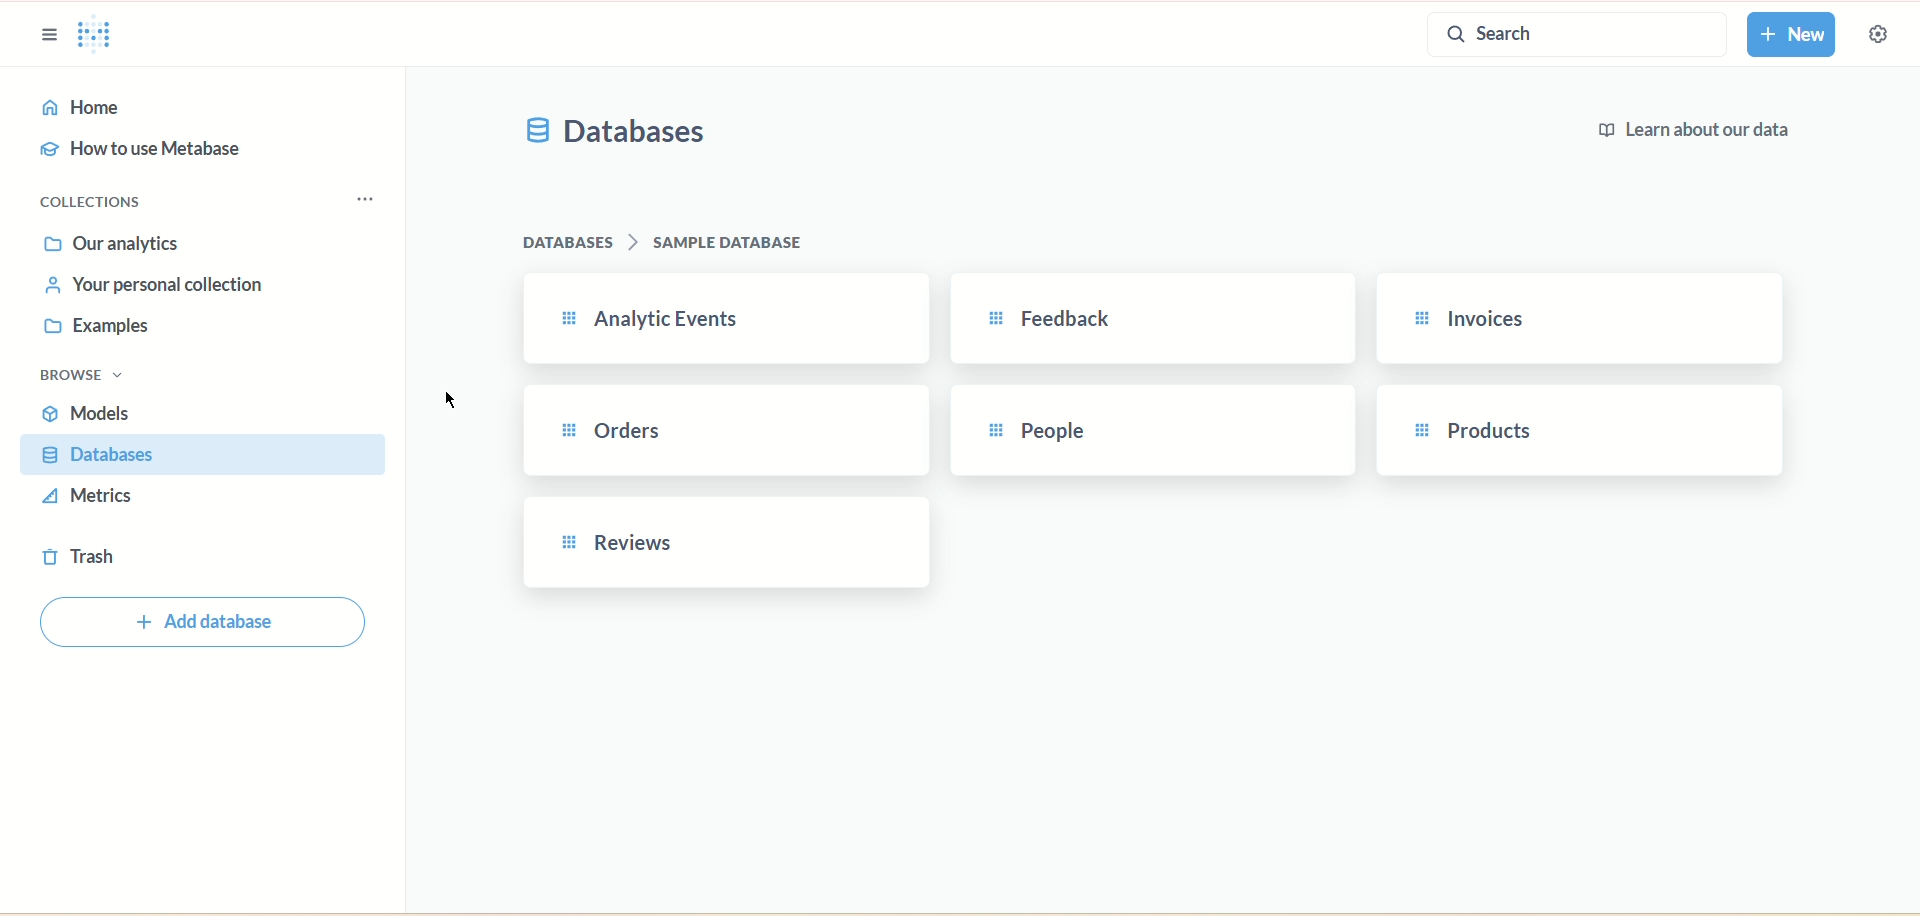 This screenshot has height=916, width=1920. I want to click on home, so click(201, 109).